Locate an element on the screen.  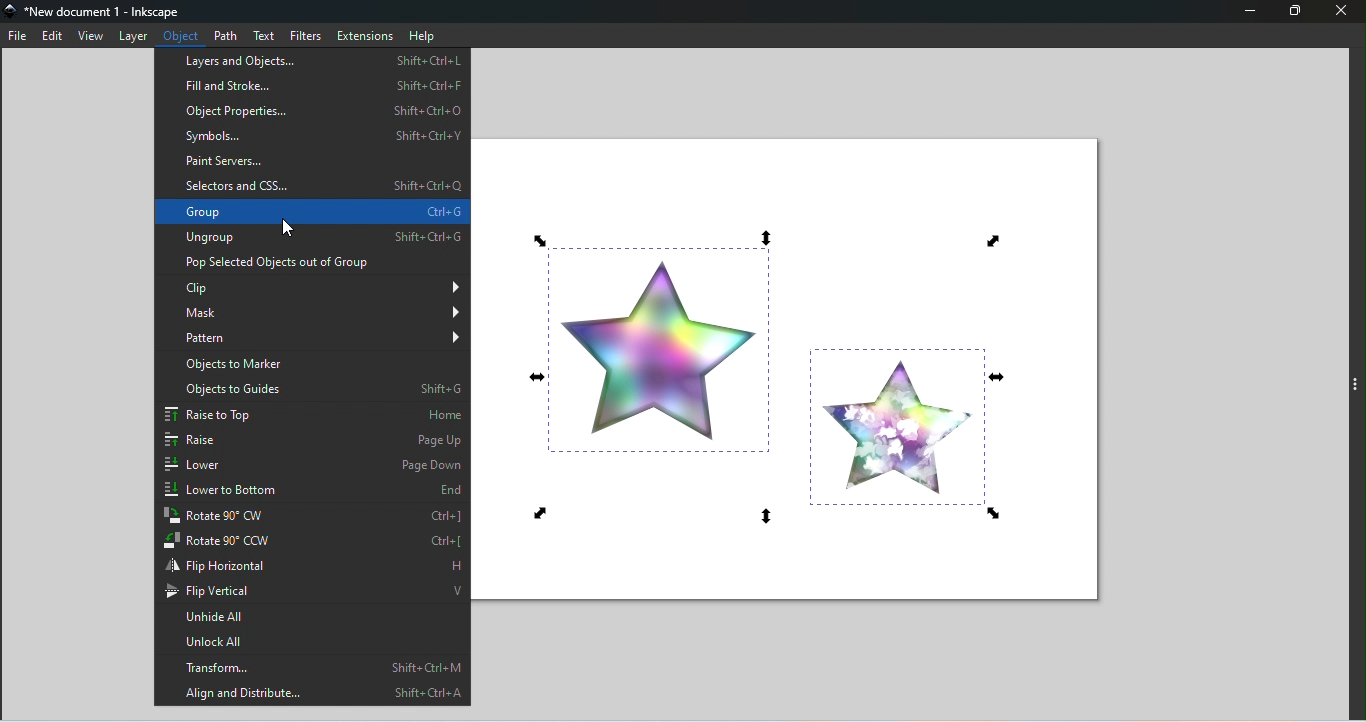
Flip horizontal is located at coordinates (313, 564).